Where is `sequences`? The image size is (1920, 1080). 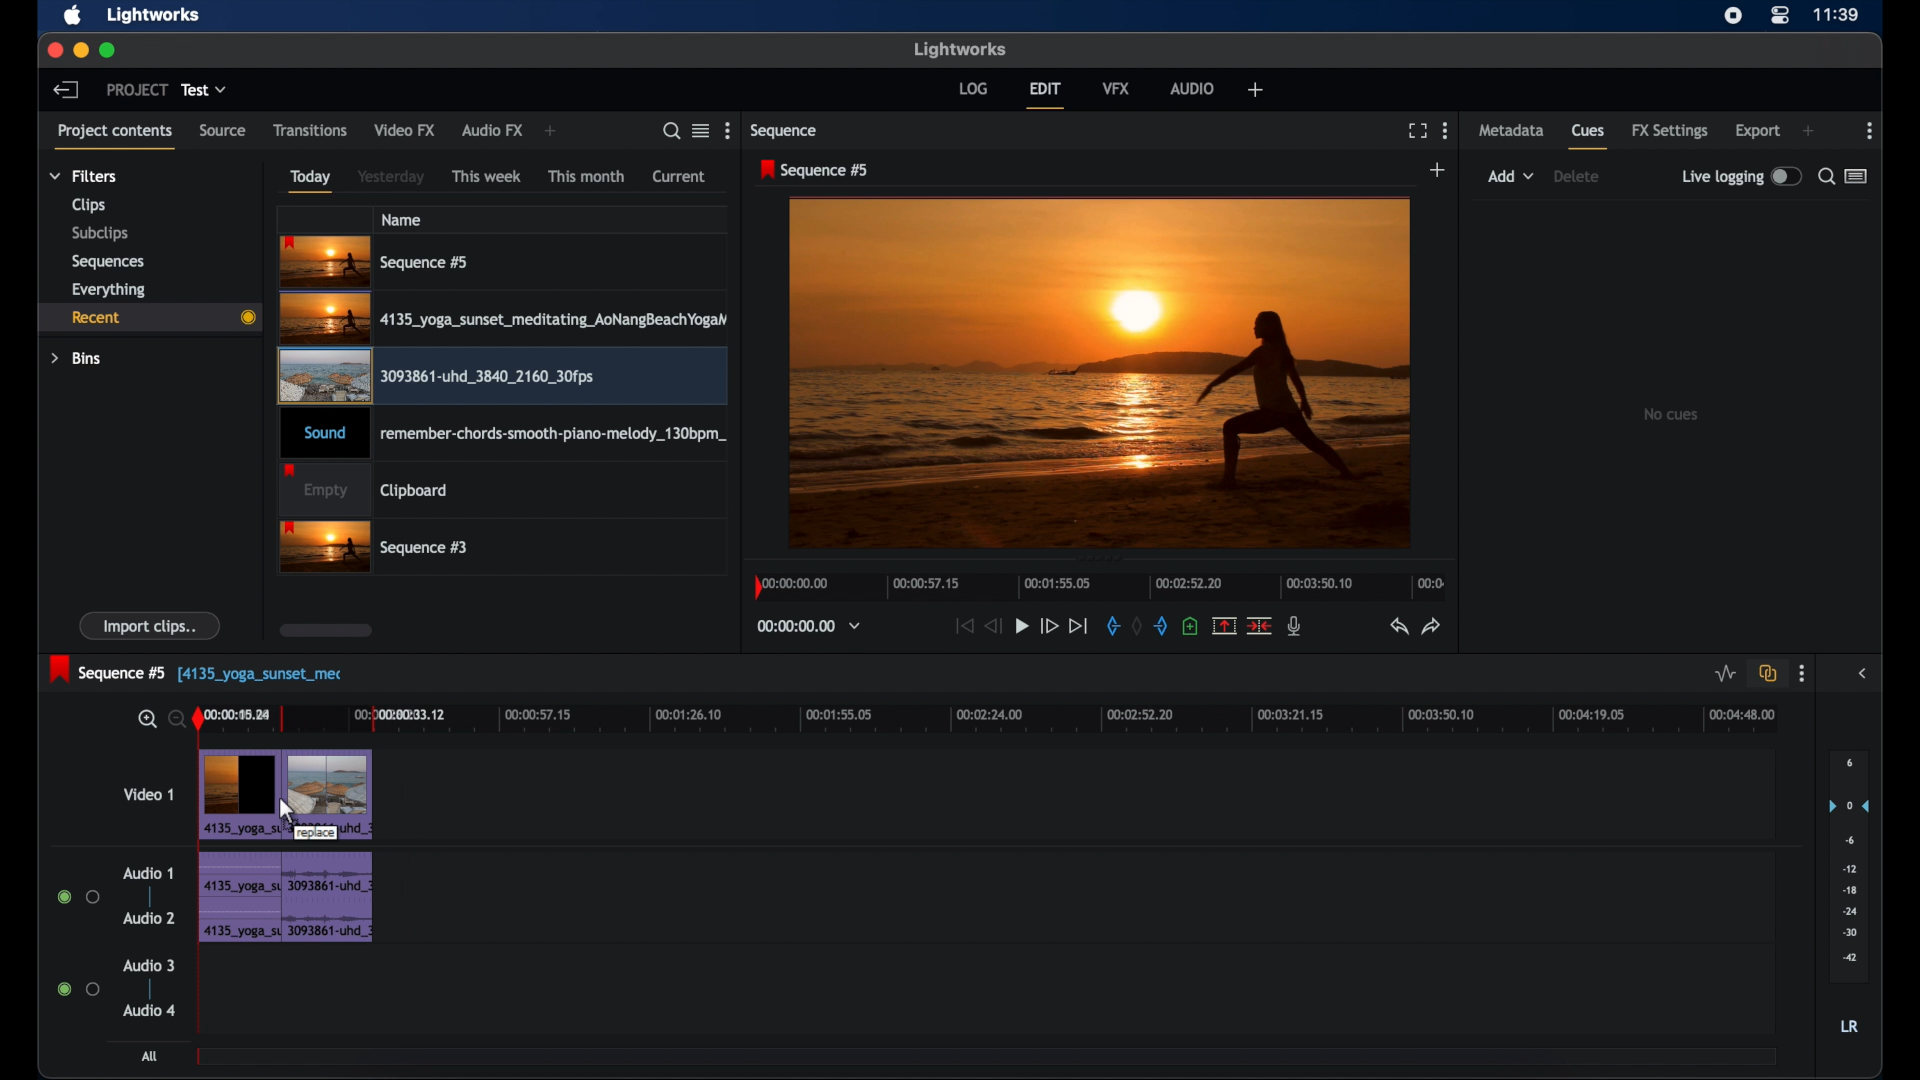 sequences is located at coordinates (107, 262).